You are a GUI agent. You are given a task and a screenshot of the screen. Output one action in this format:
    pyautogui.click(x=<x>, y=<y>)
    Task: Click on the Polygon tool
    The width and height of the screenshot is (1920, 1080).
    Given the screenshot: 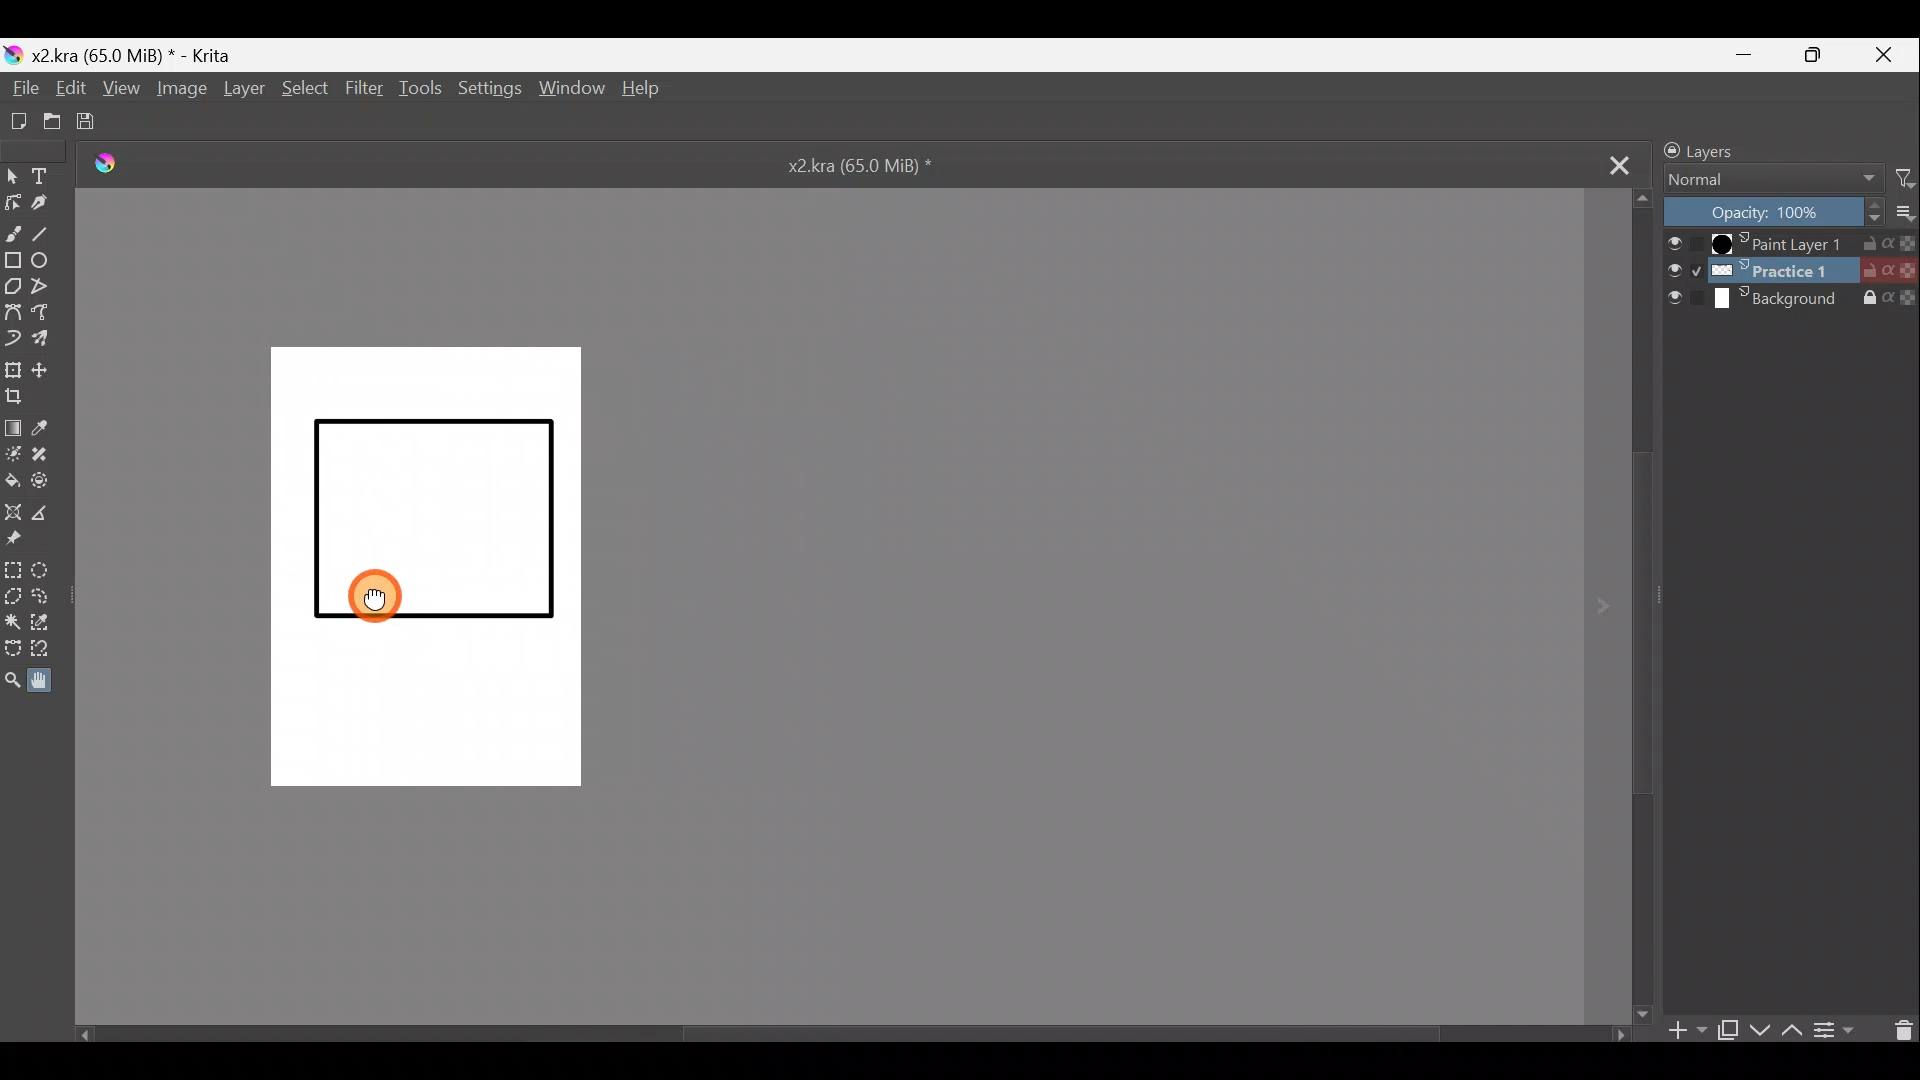 What is the action you would take?
    pyautogui.click(x=12, y=289)
    